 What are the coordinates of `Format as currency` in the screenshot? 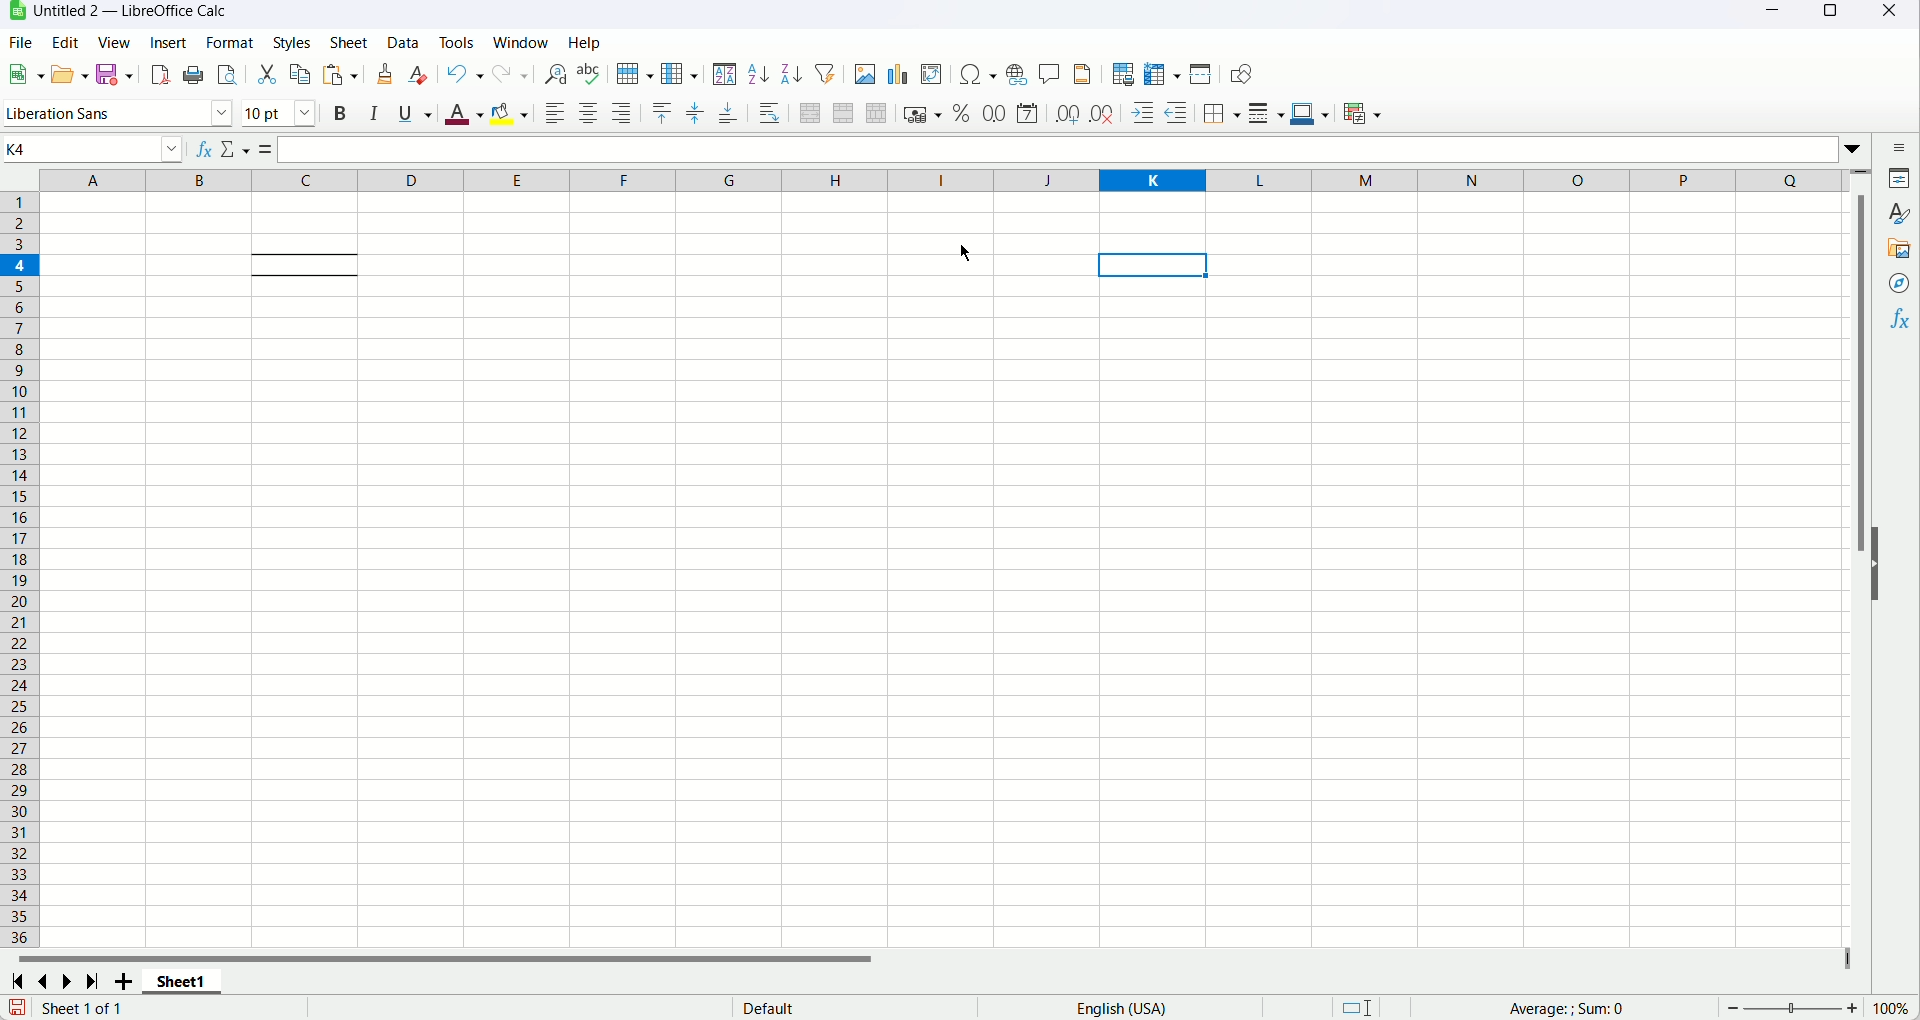 It's located at (923, 113).